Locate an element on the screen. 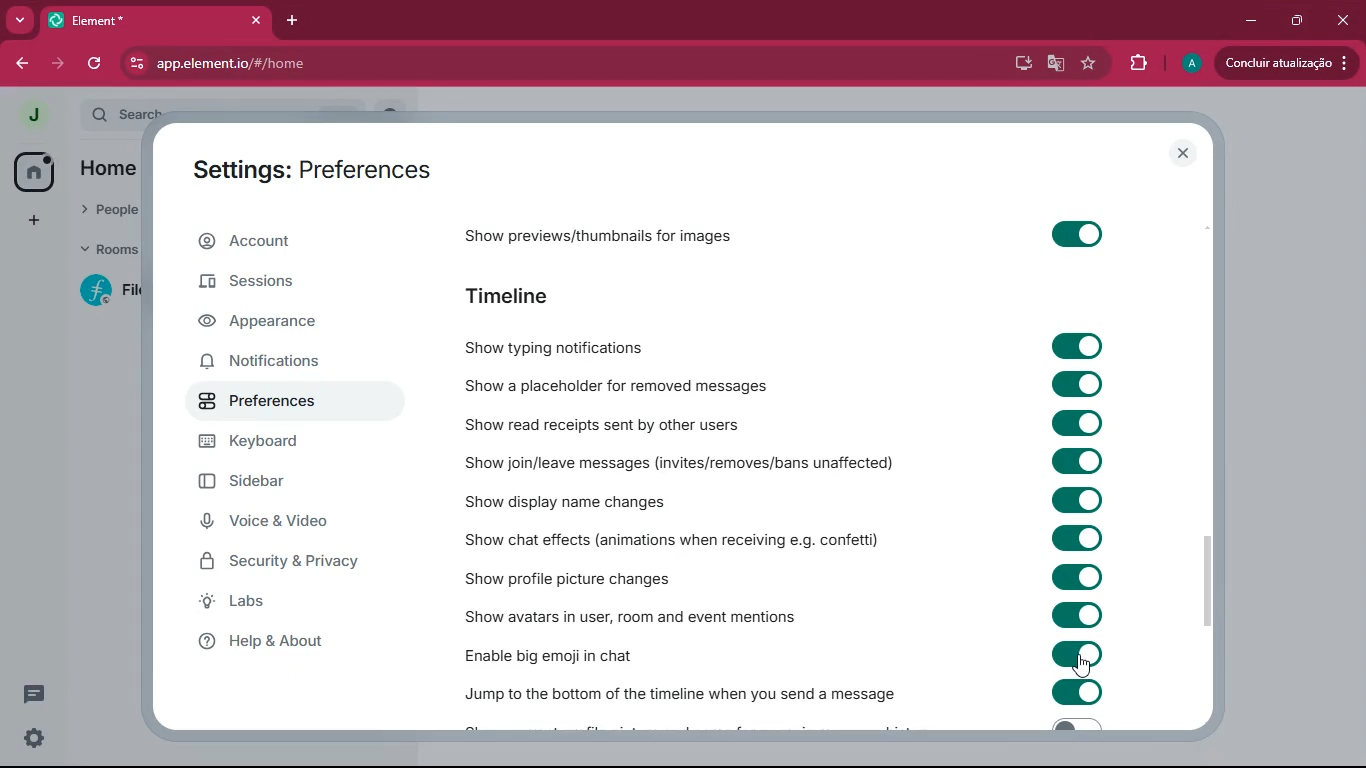  close is located at coordinates (256, 19).